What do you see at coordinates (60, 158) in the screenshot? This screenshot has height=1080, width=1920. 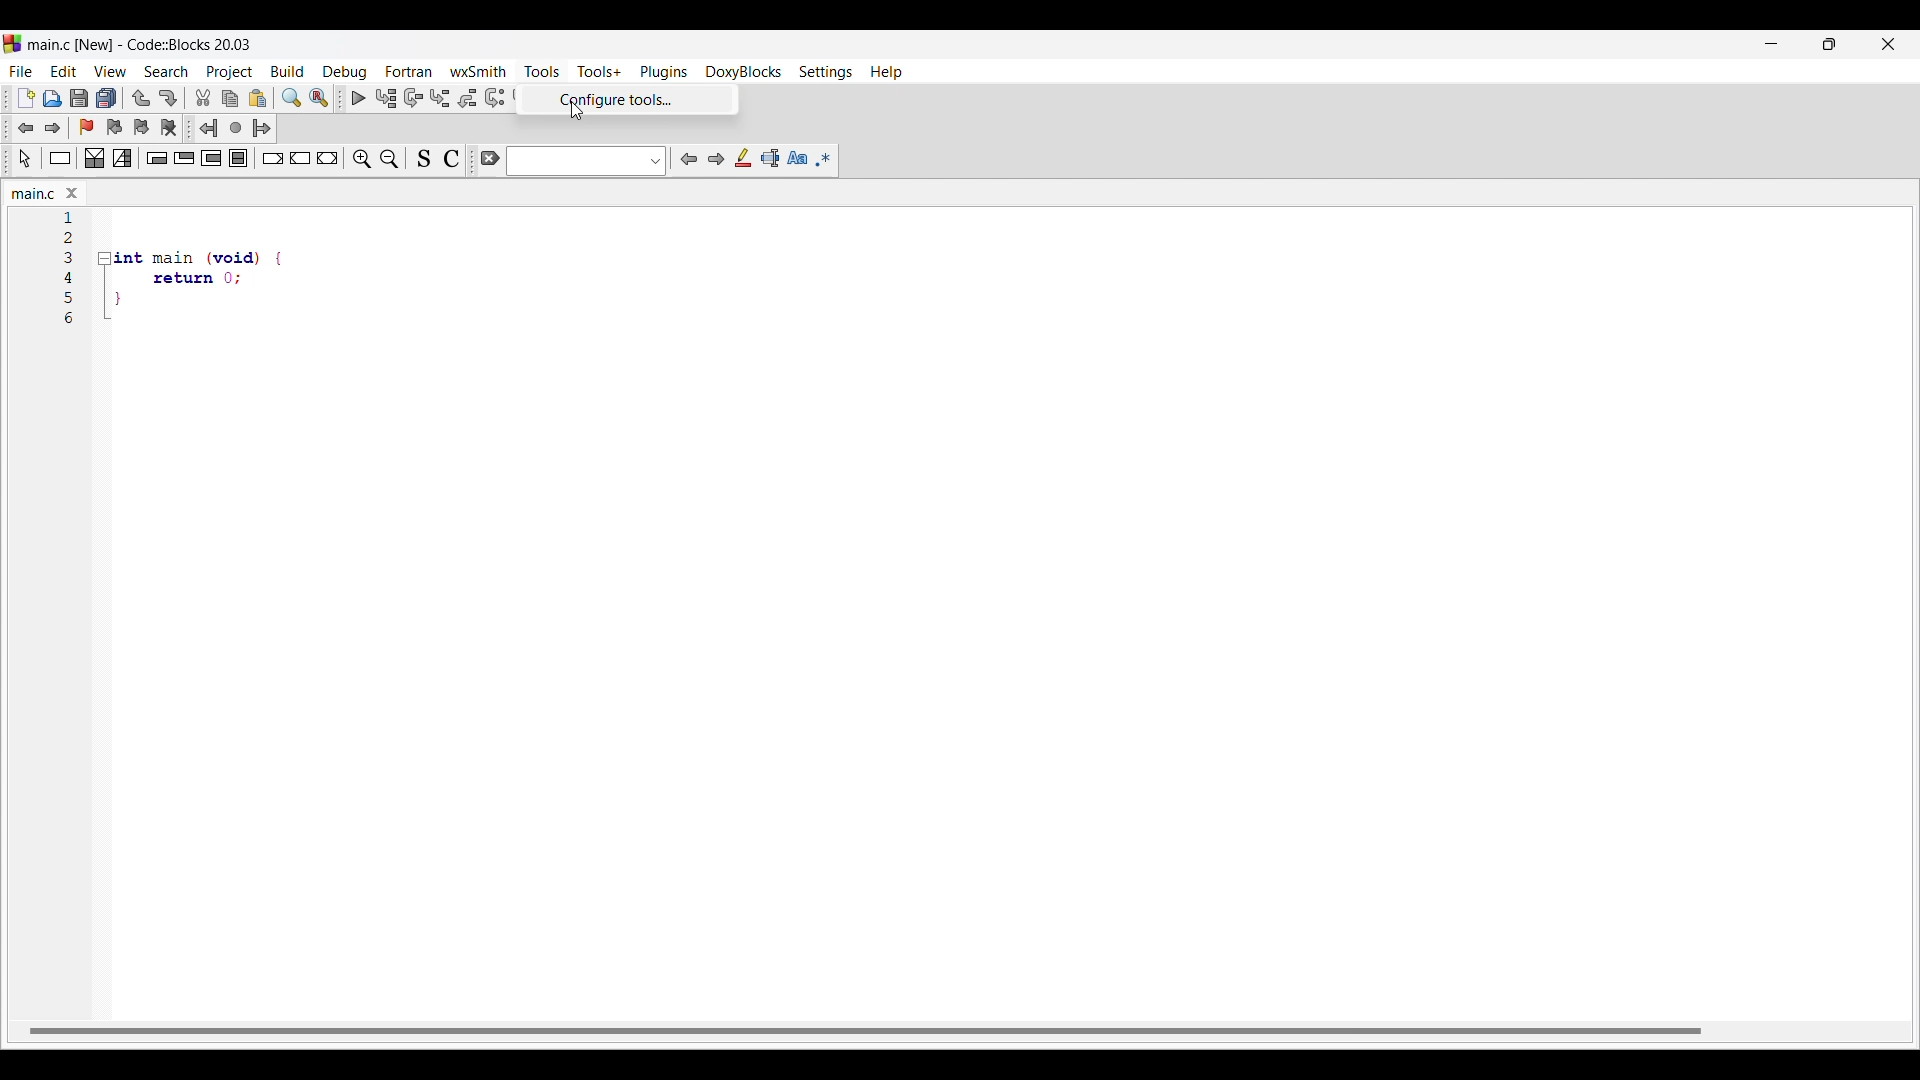 I see `Instruction` at bounding box center [60, 158].